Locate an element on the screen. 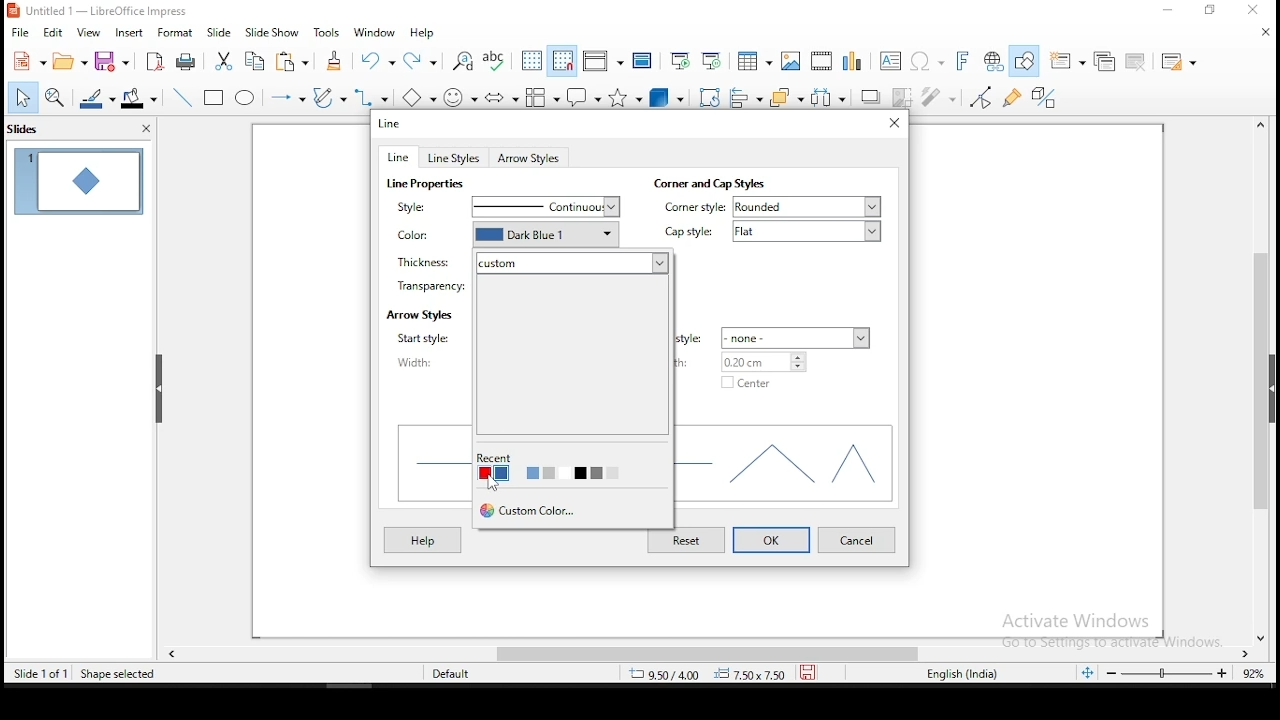 The width and height of the screenshot is (1280, 720). zoom level is located at coordinates (1166, 672).